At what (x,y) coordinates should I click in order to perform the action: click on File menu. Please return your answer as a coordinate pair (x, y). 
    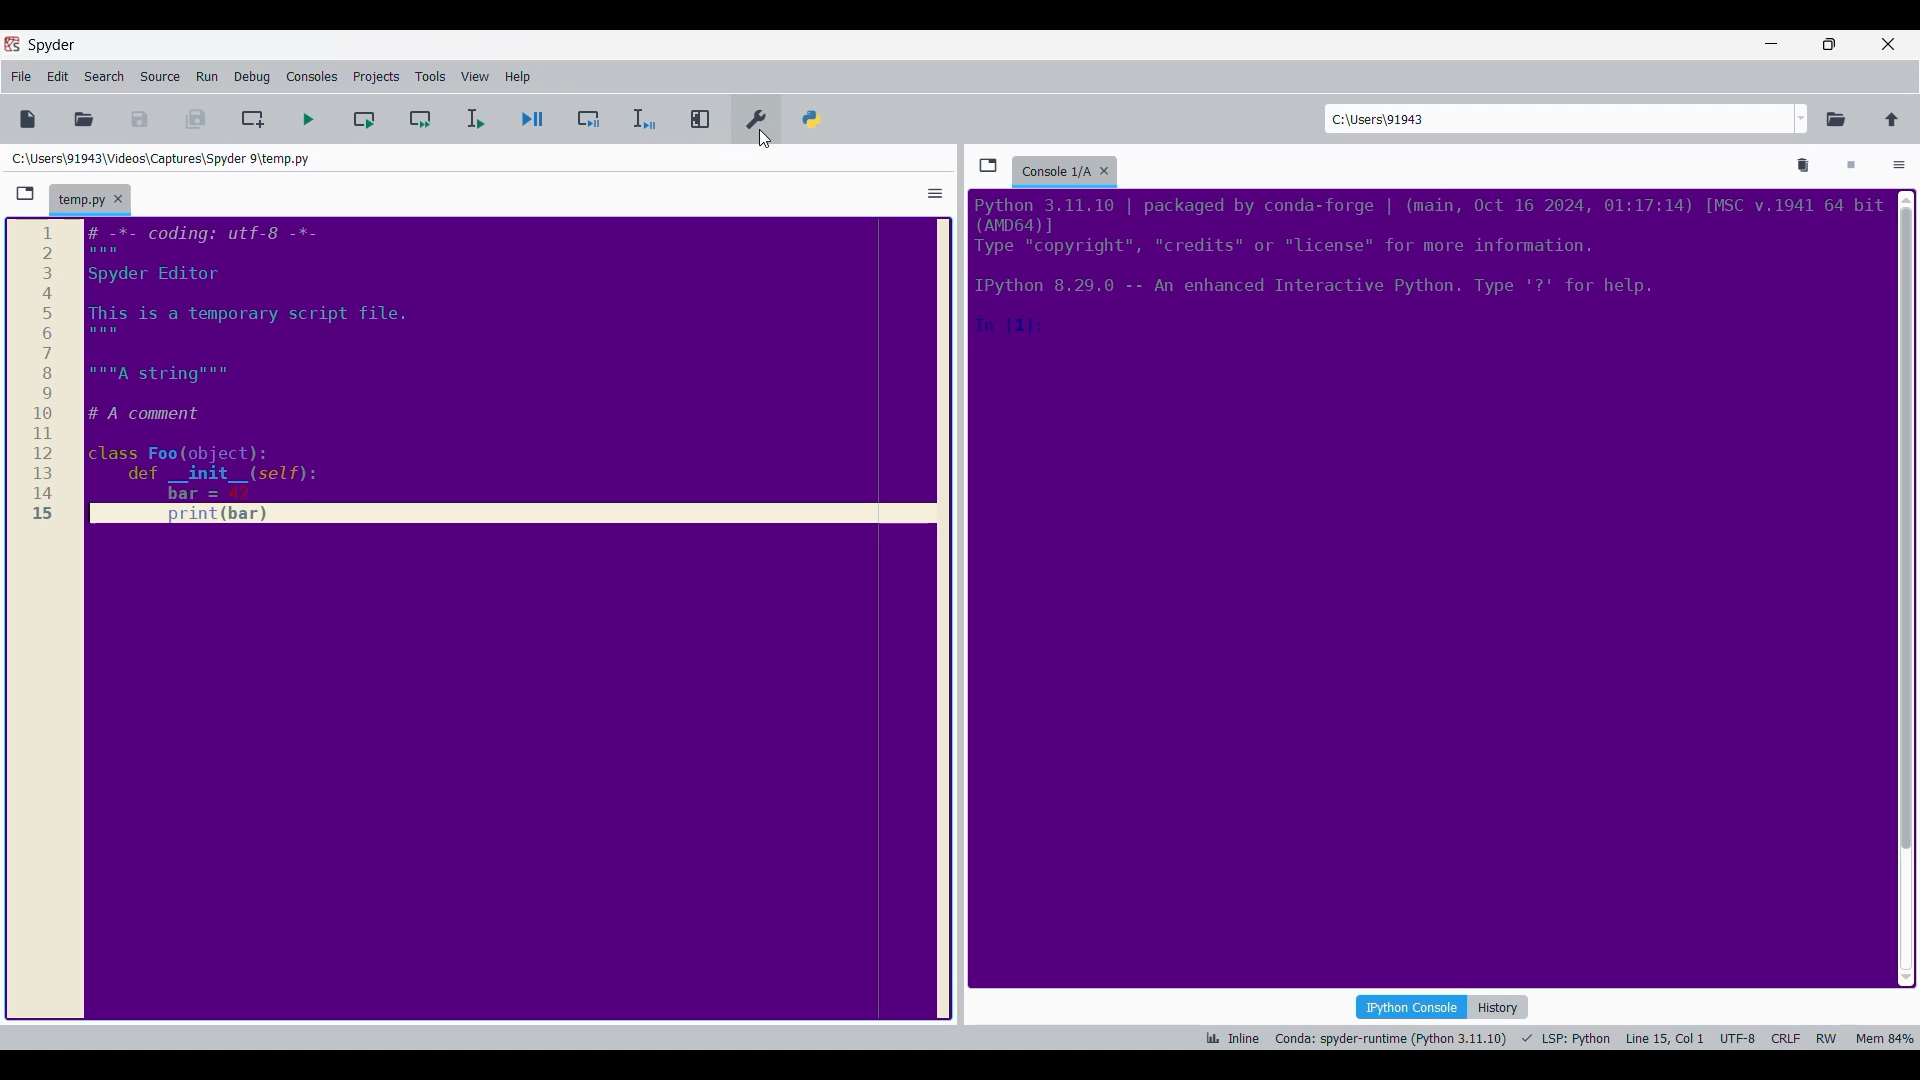
    Looking at the image, I should click on (21, 76).